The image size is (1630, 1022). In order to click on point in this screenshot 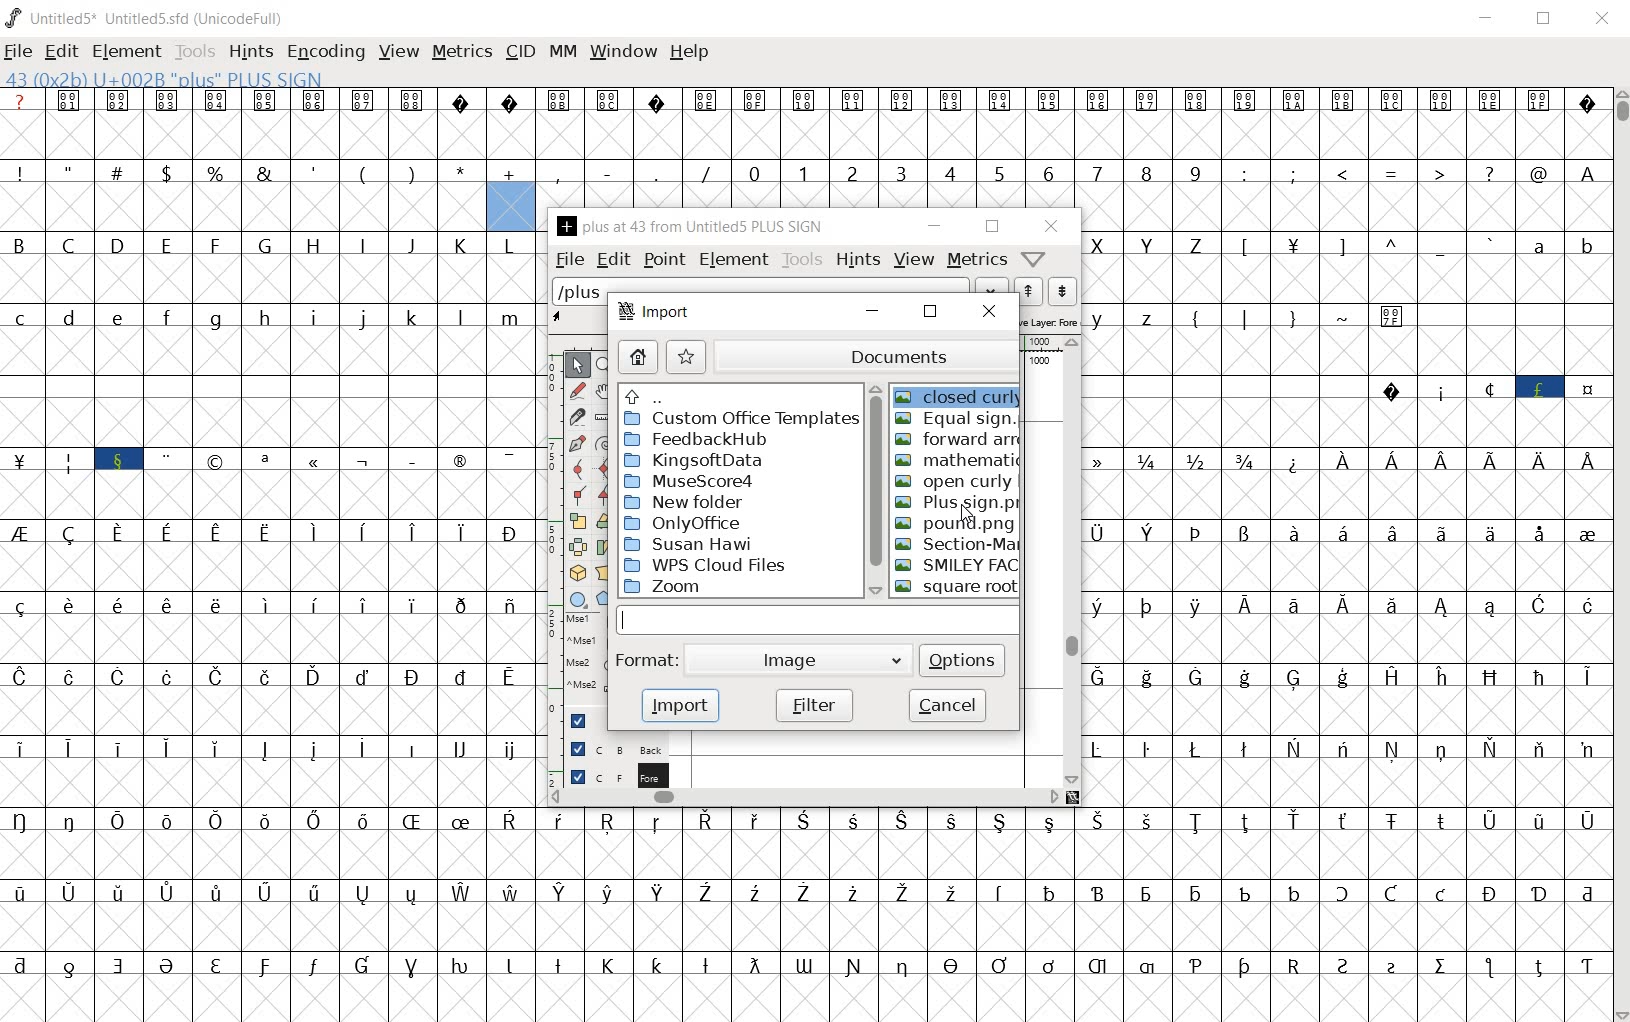, I will do `click(662, 259)`.